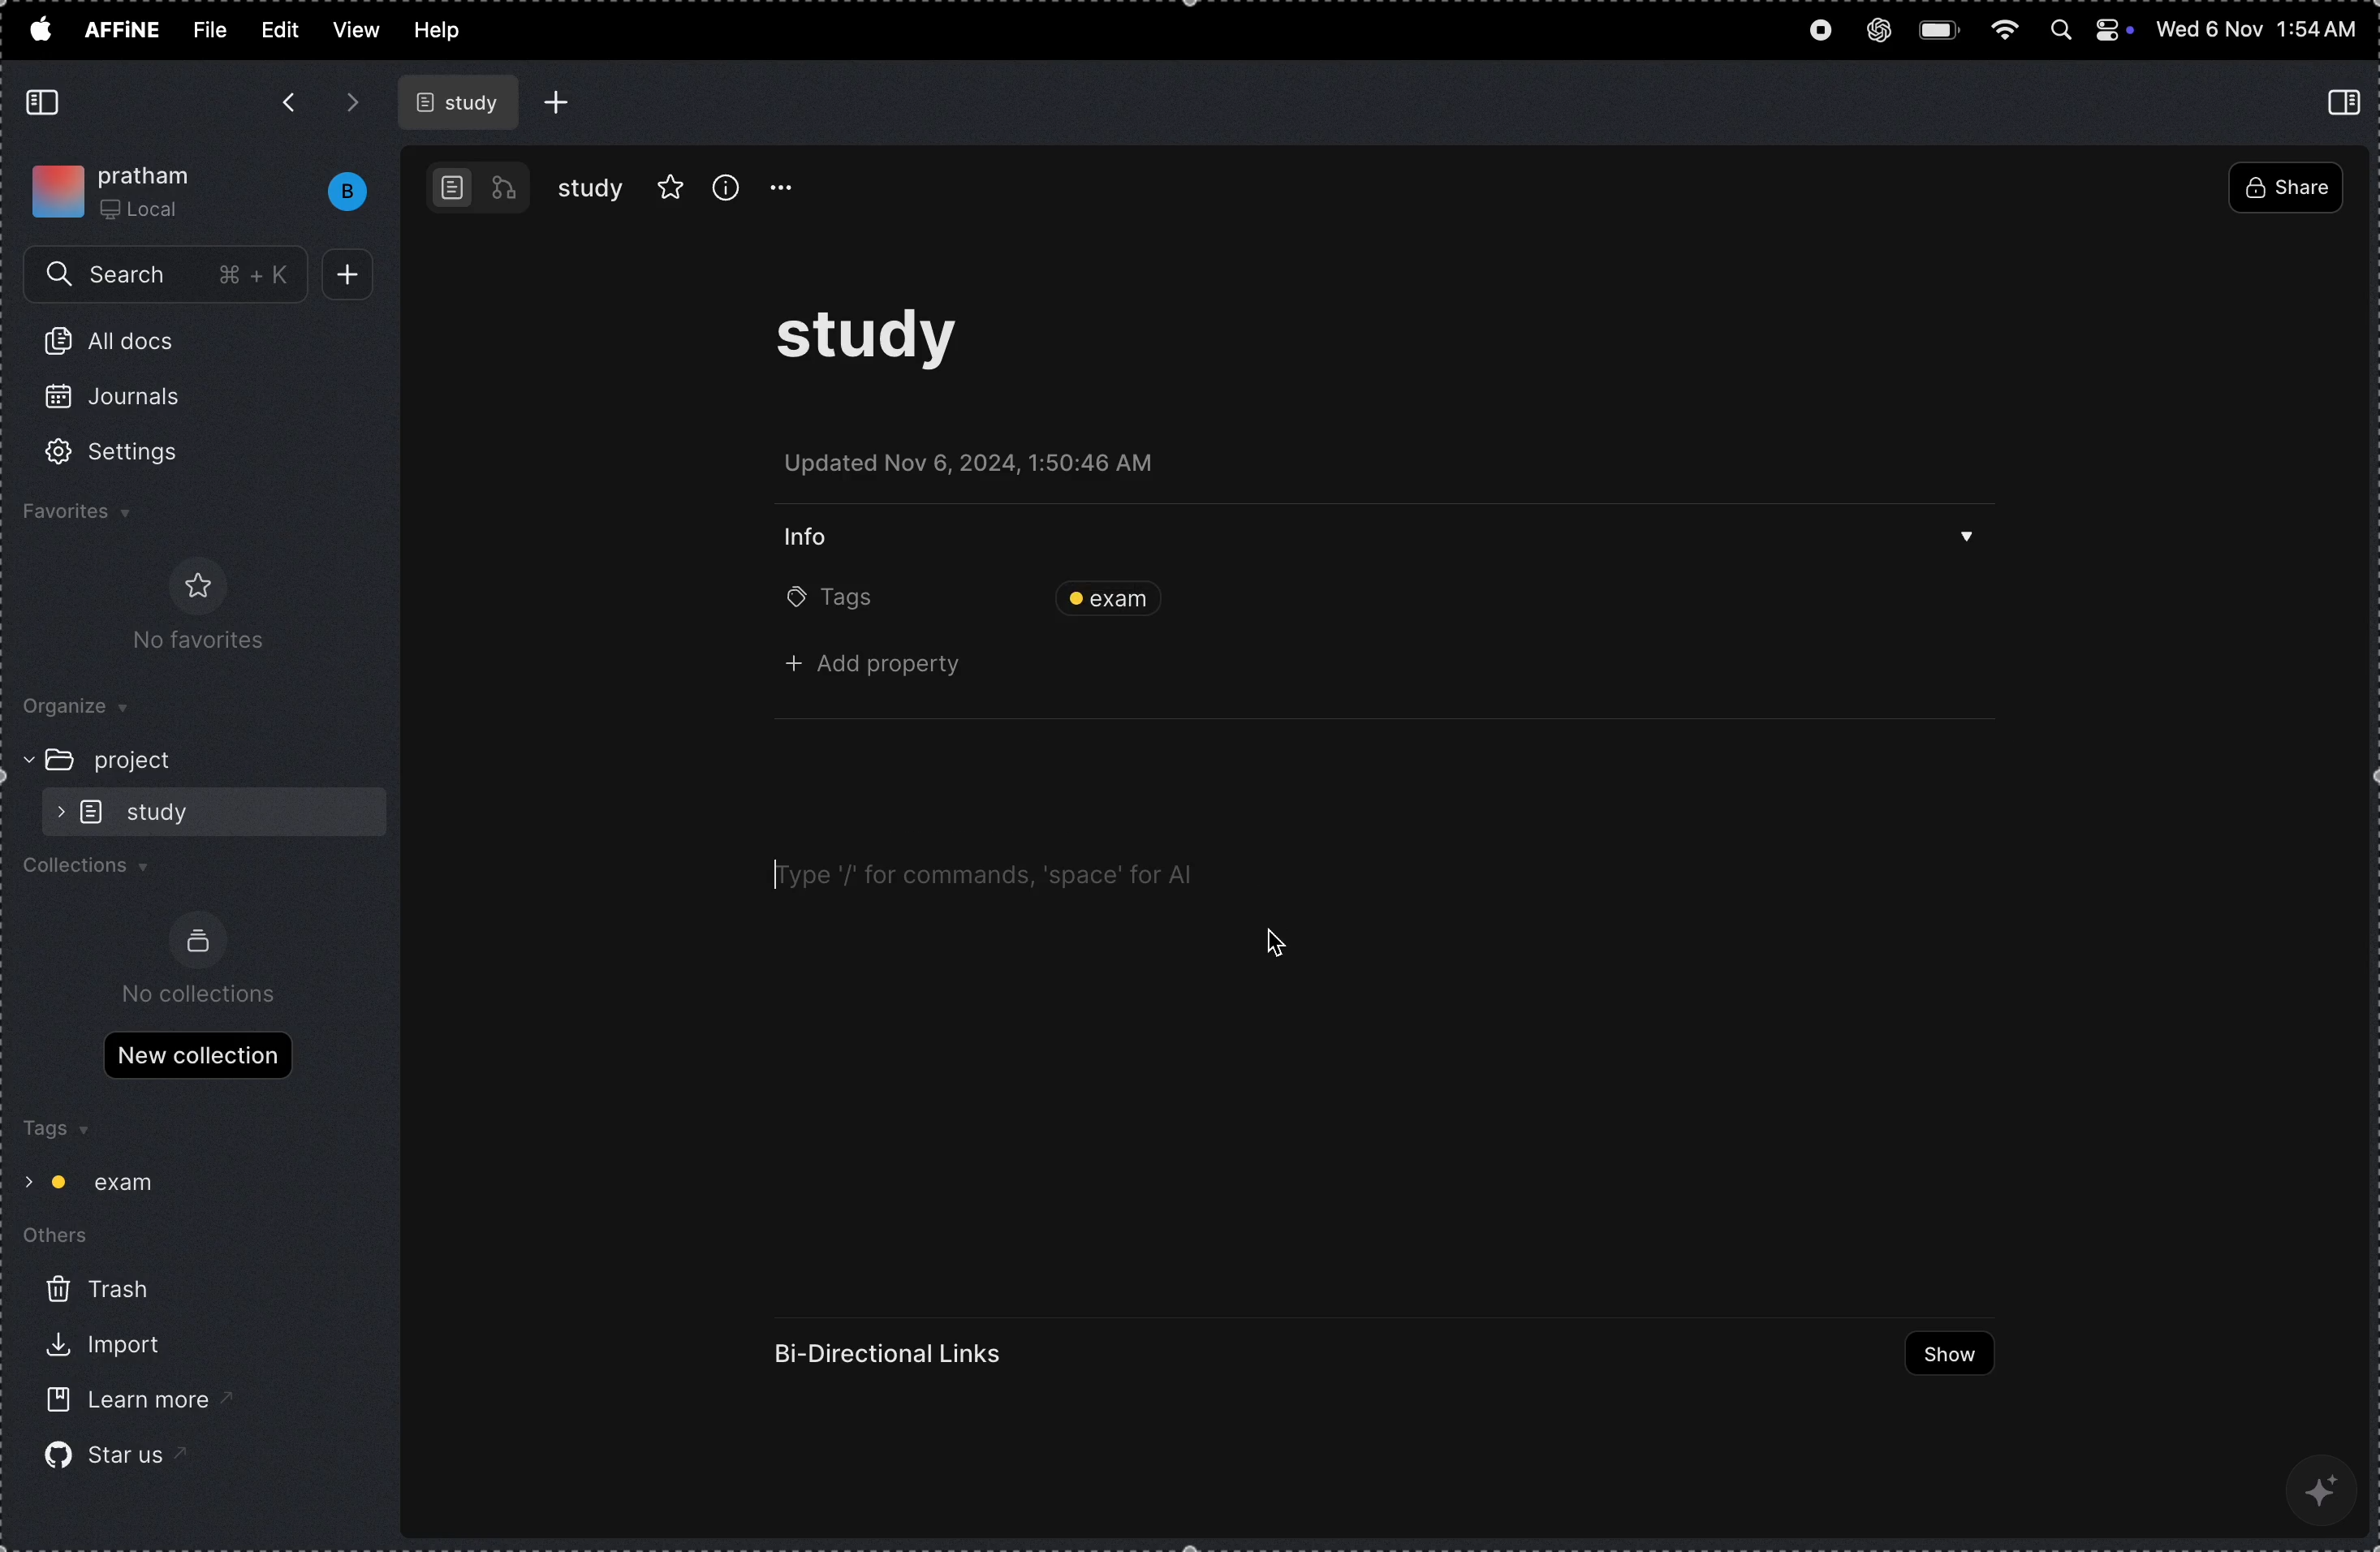  I want to click on ai, so click(2325, 1487).